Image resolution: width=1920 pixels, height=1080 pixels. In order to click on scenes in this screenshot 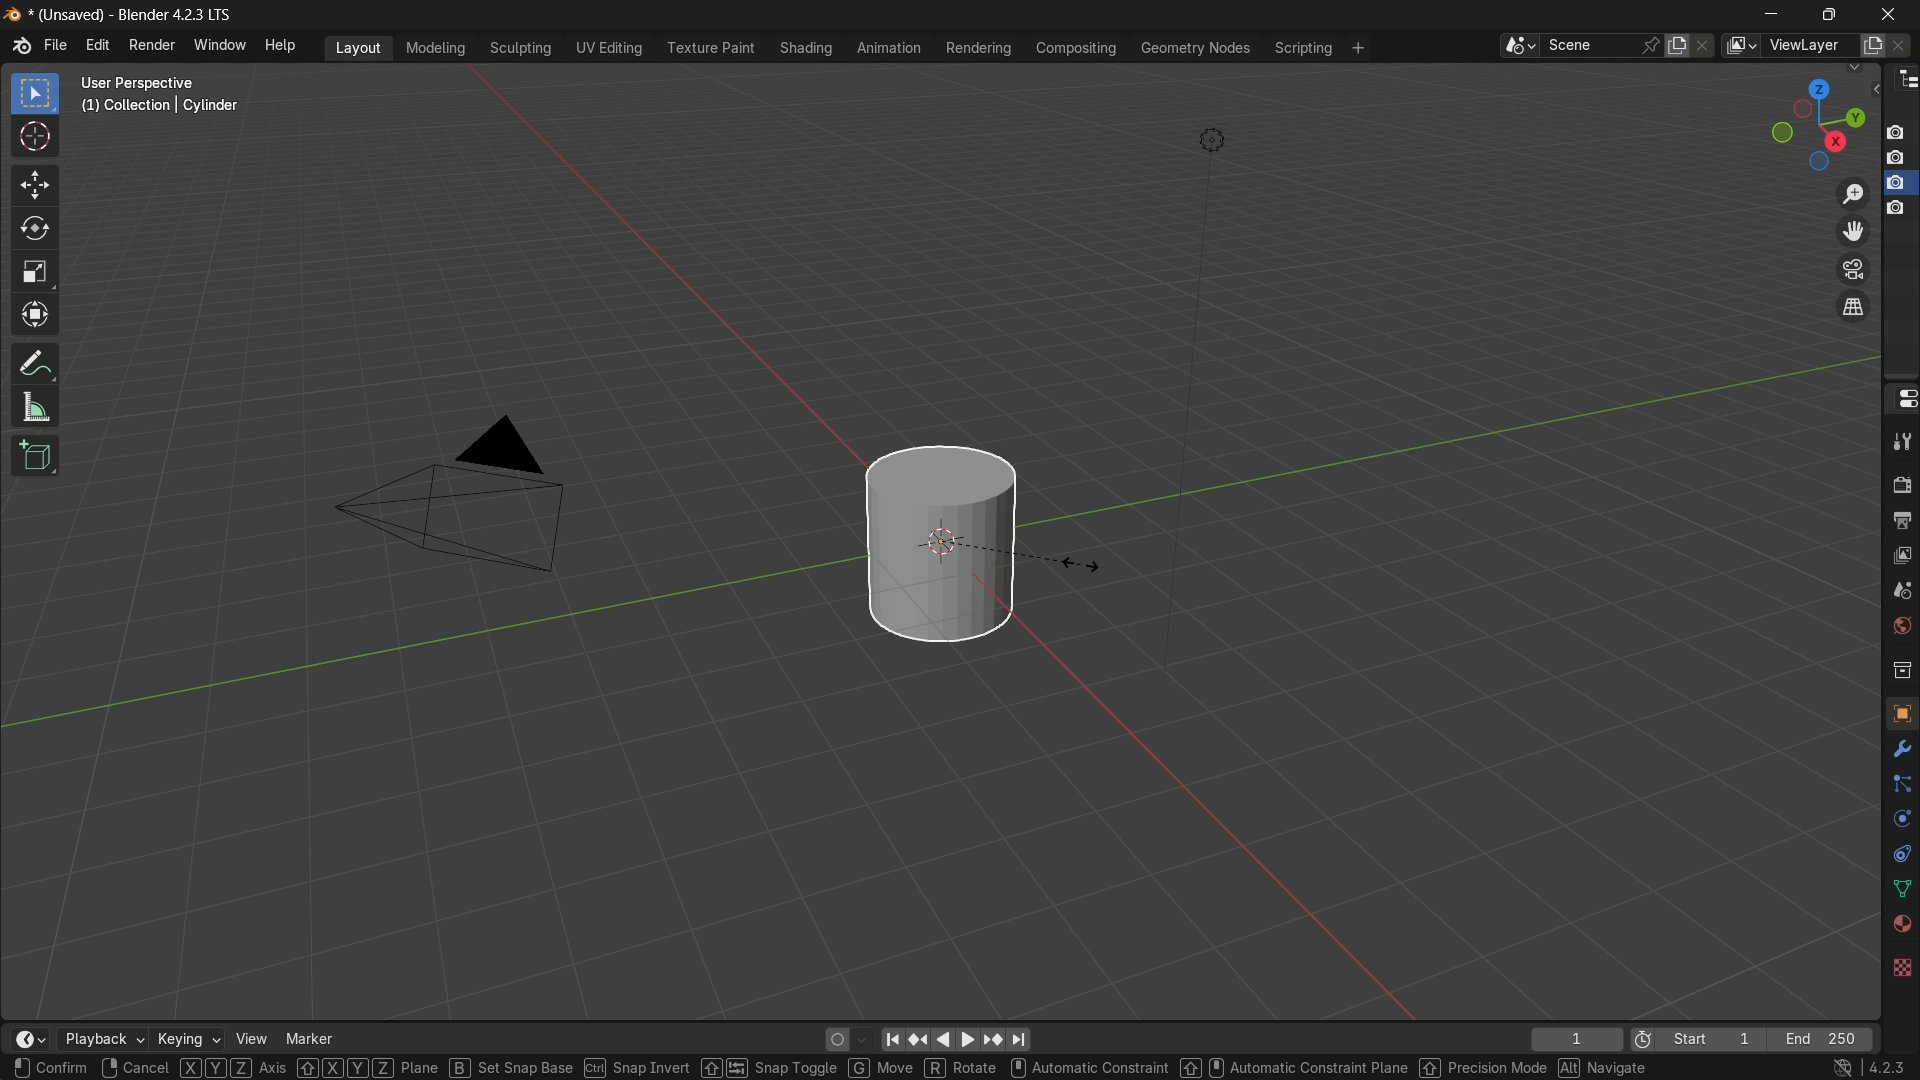, I will do `click(1901, 591)`.